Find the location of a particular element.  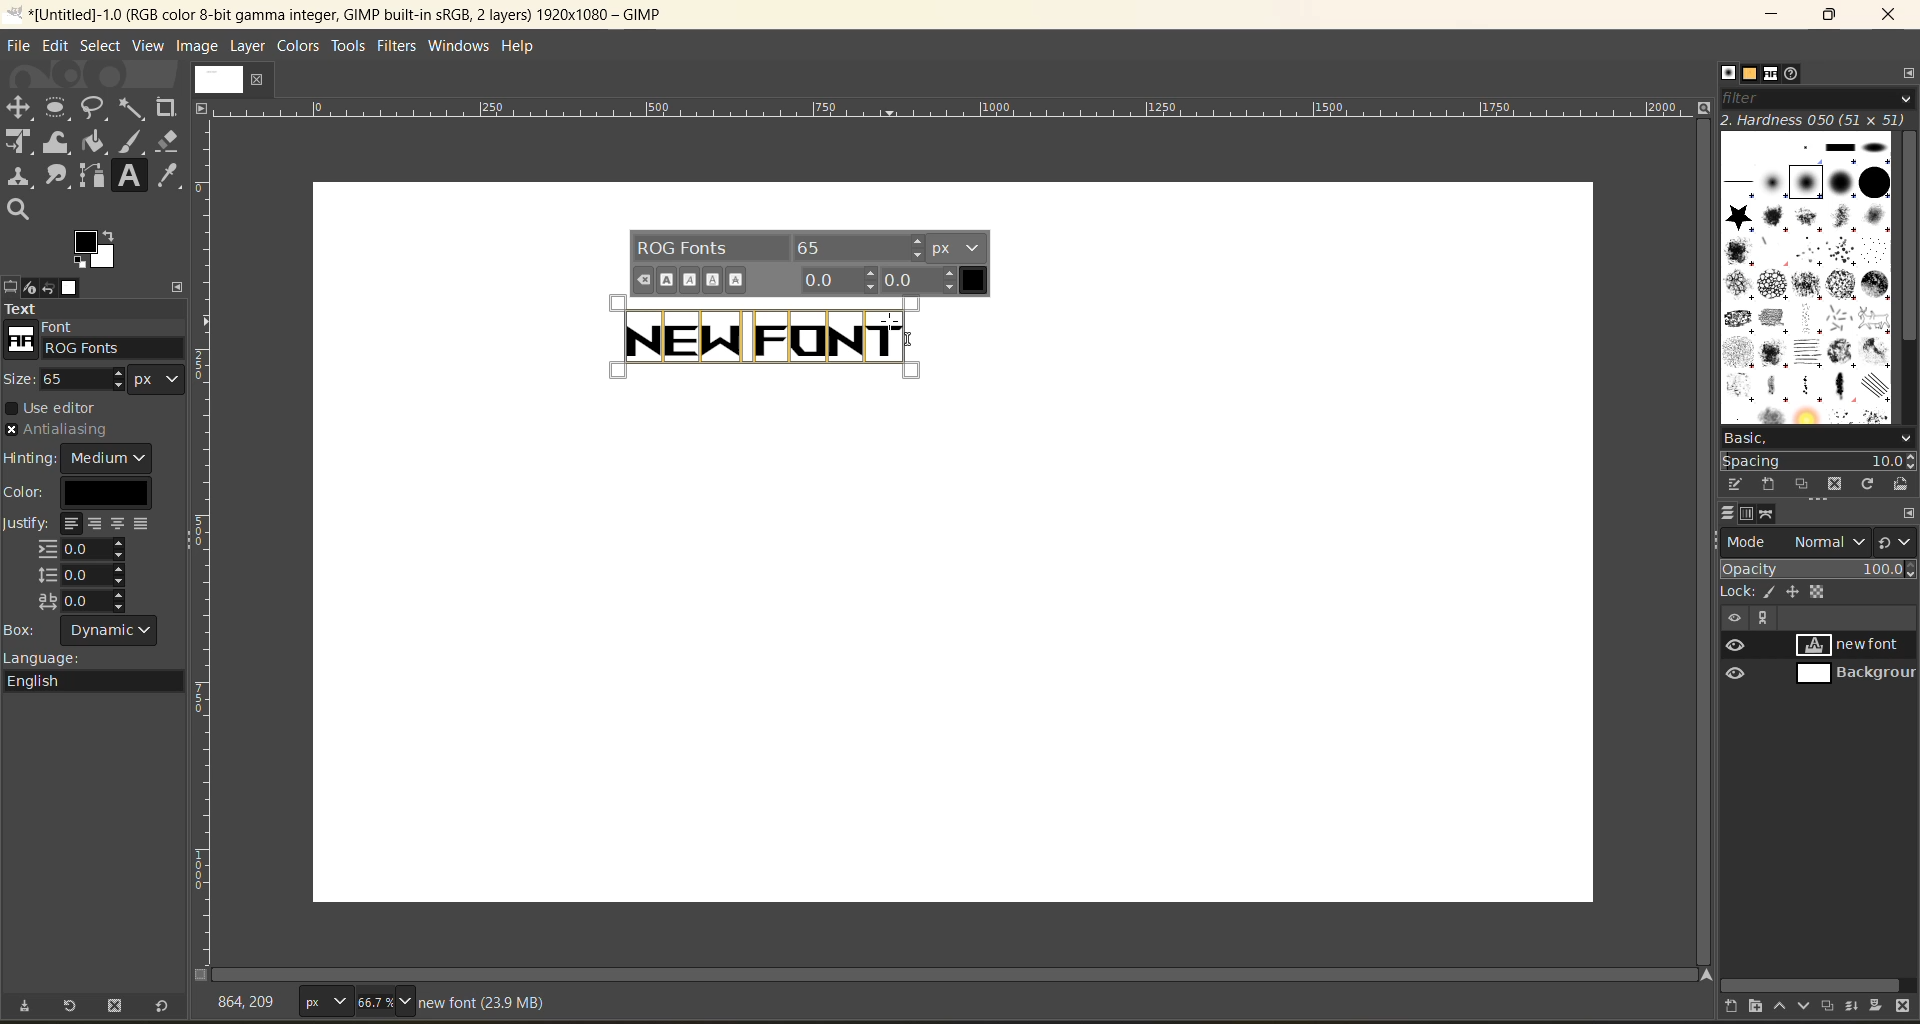

patterns is located at coordinates (1750, 73).